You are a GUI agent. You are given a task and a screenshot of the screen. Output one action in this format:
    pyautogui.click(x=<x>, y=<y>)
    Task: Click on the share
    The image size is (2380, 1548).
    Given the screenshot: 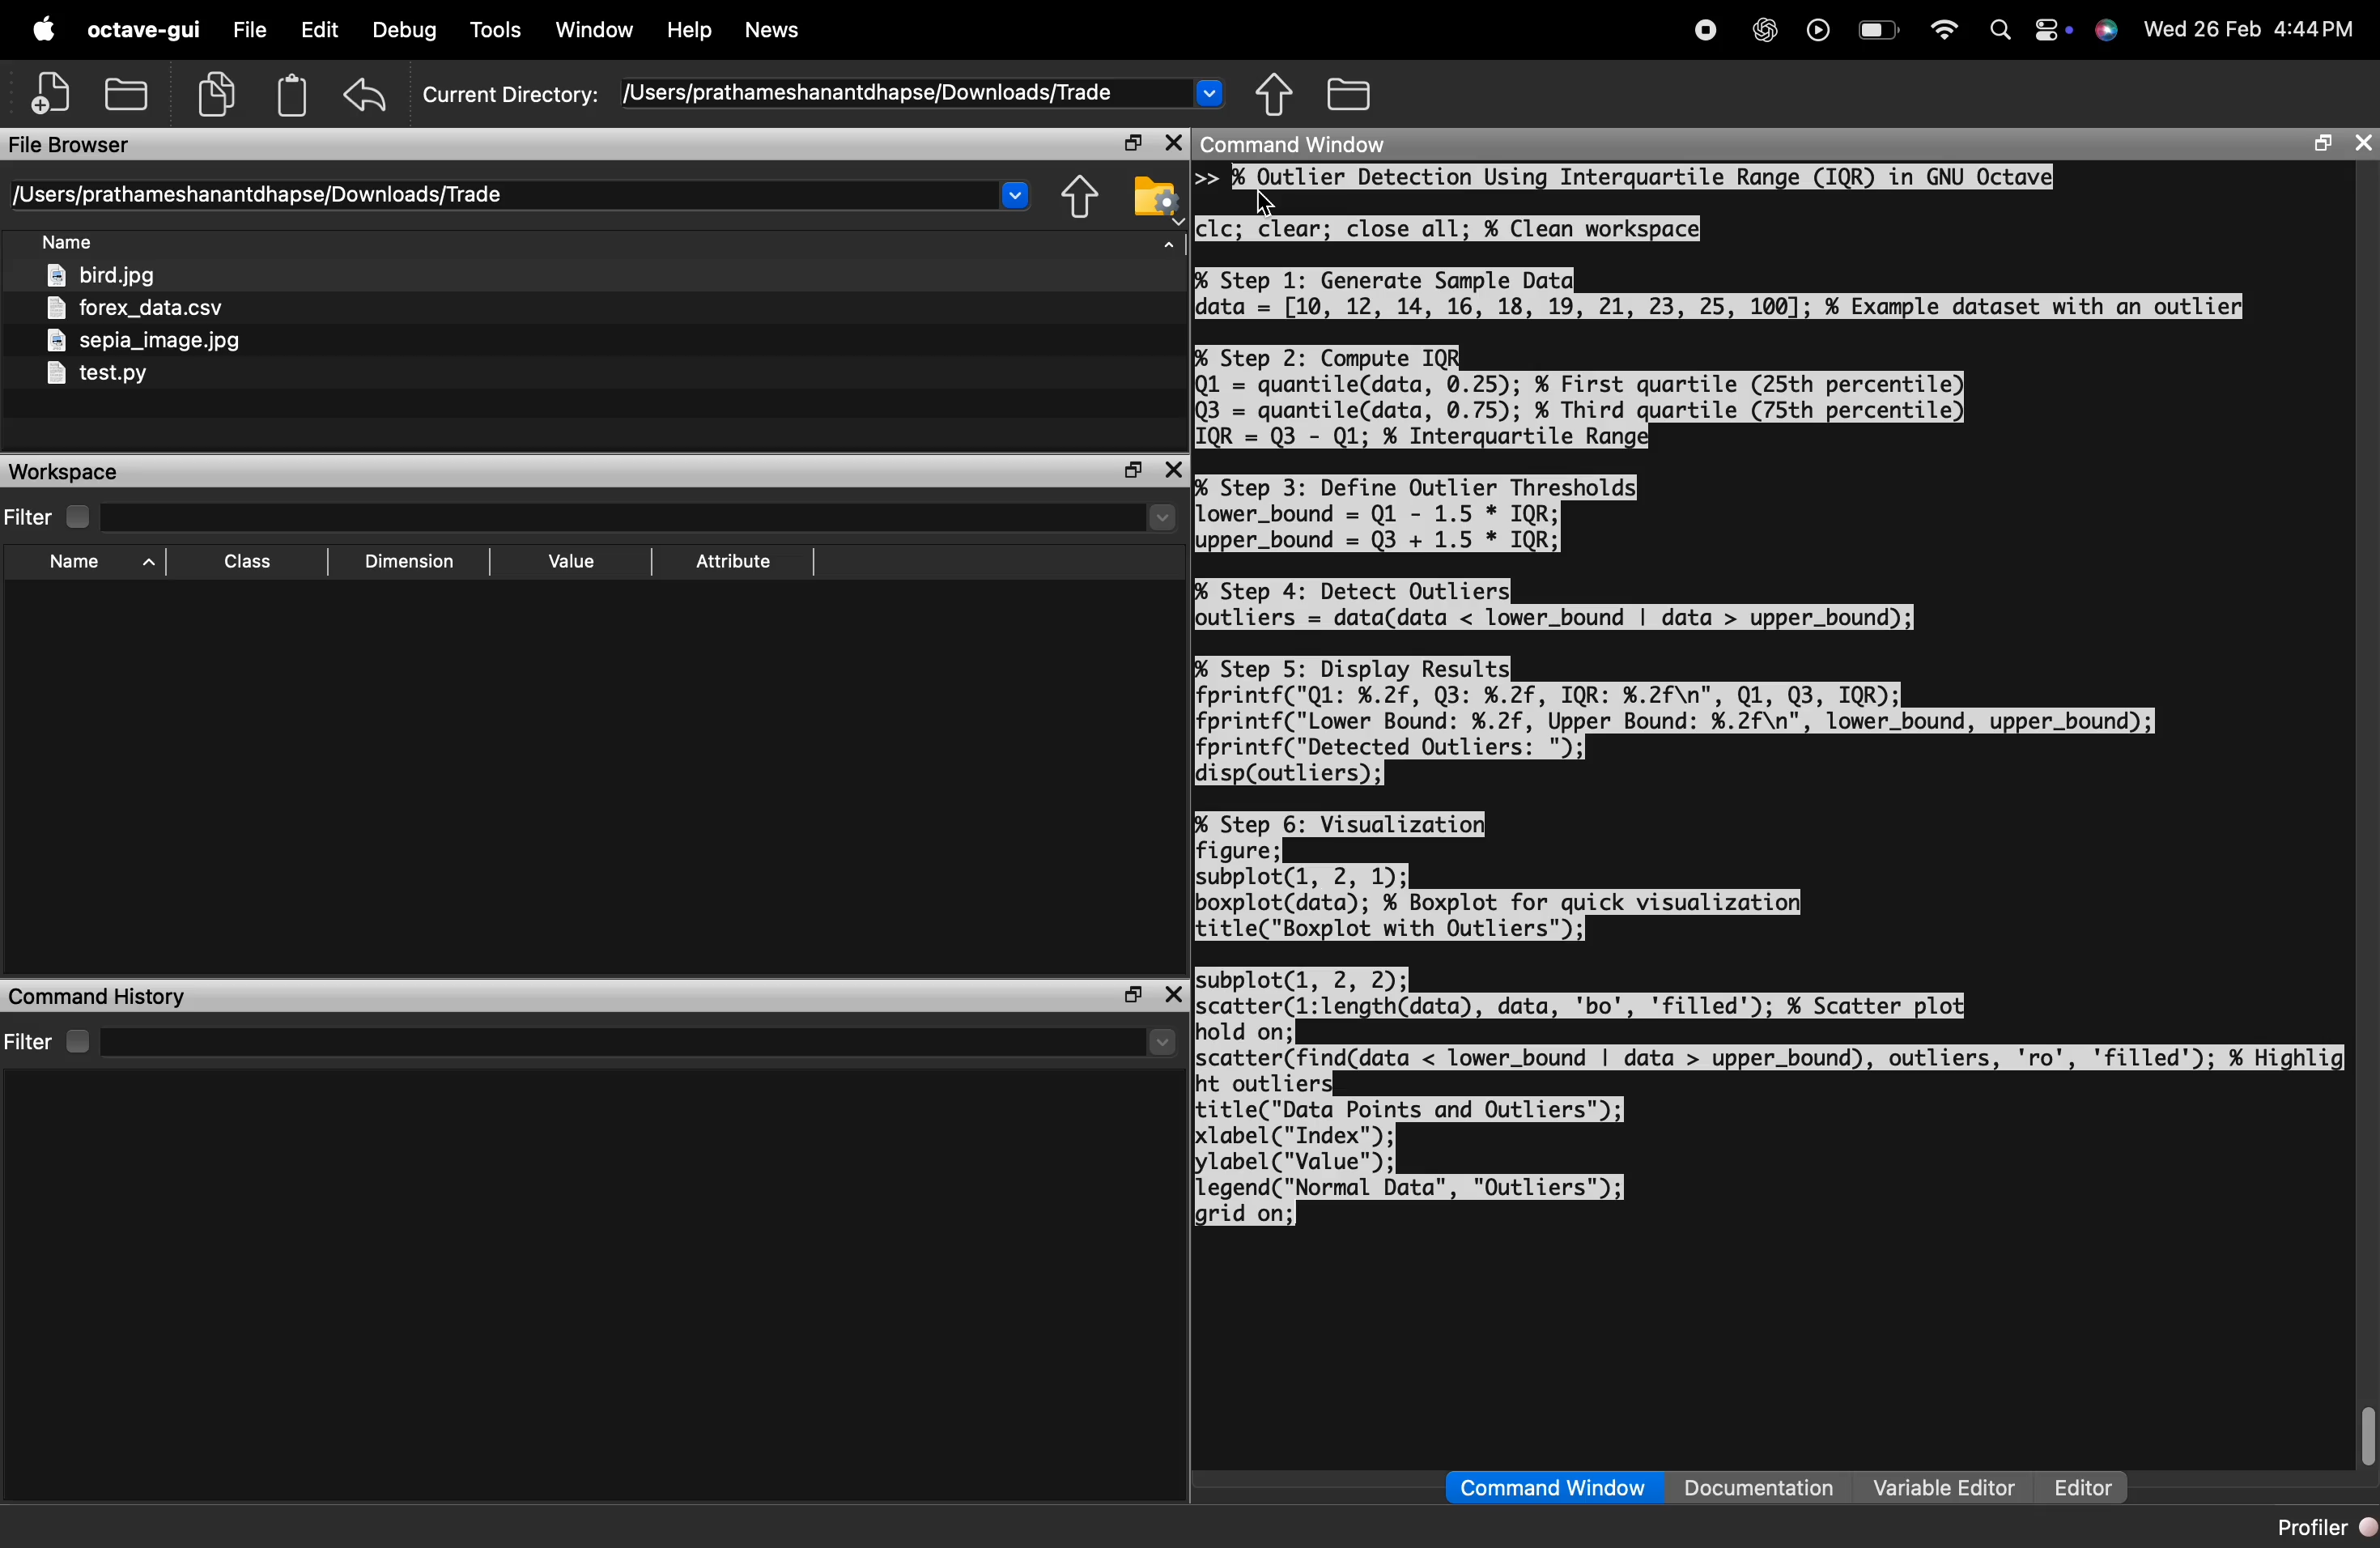 What is the action you would take?
    pyautogui.click(x=1275, y=94)
    